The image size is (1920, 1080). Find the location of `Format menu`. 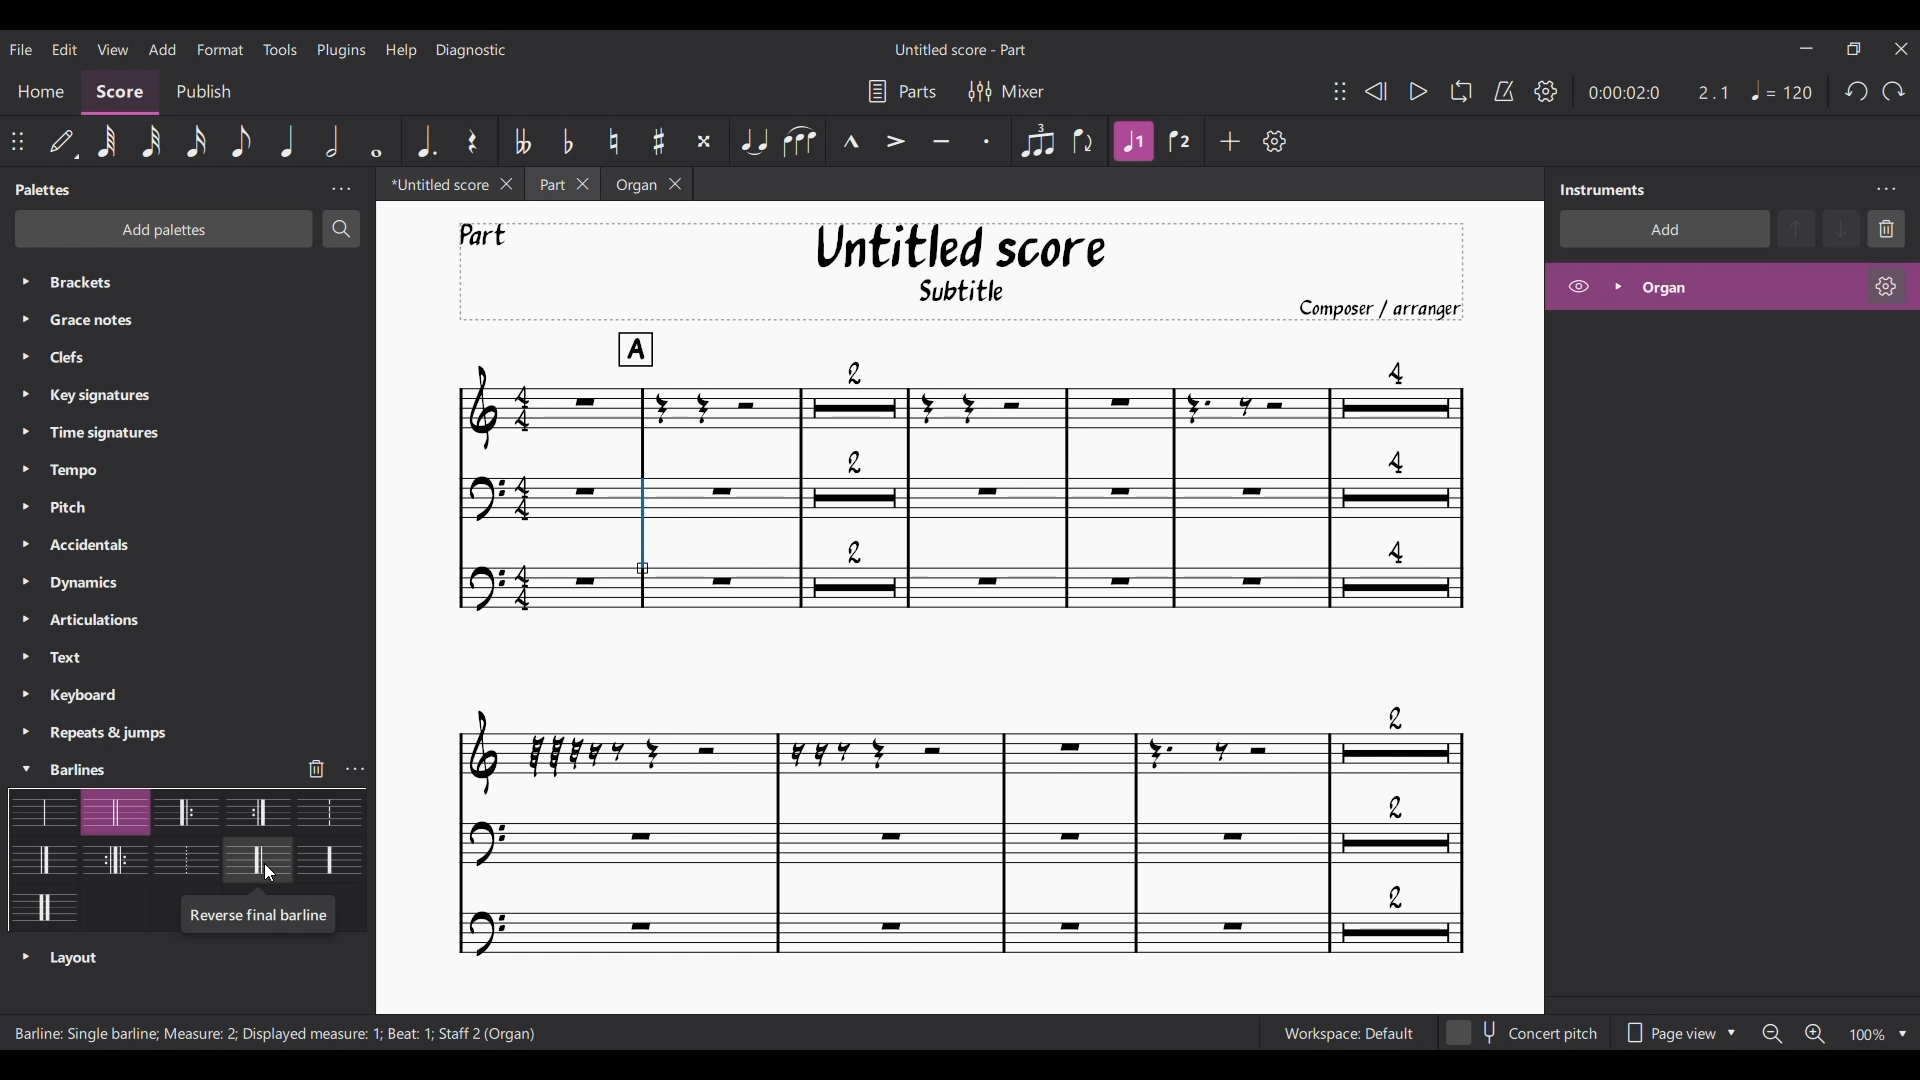

Format menu is located at coordinates (222, 49).